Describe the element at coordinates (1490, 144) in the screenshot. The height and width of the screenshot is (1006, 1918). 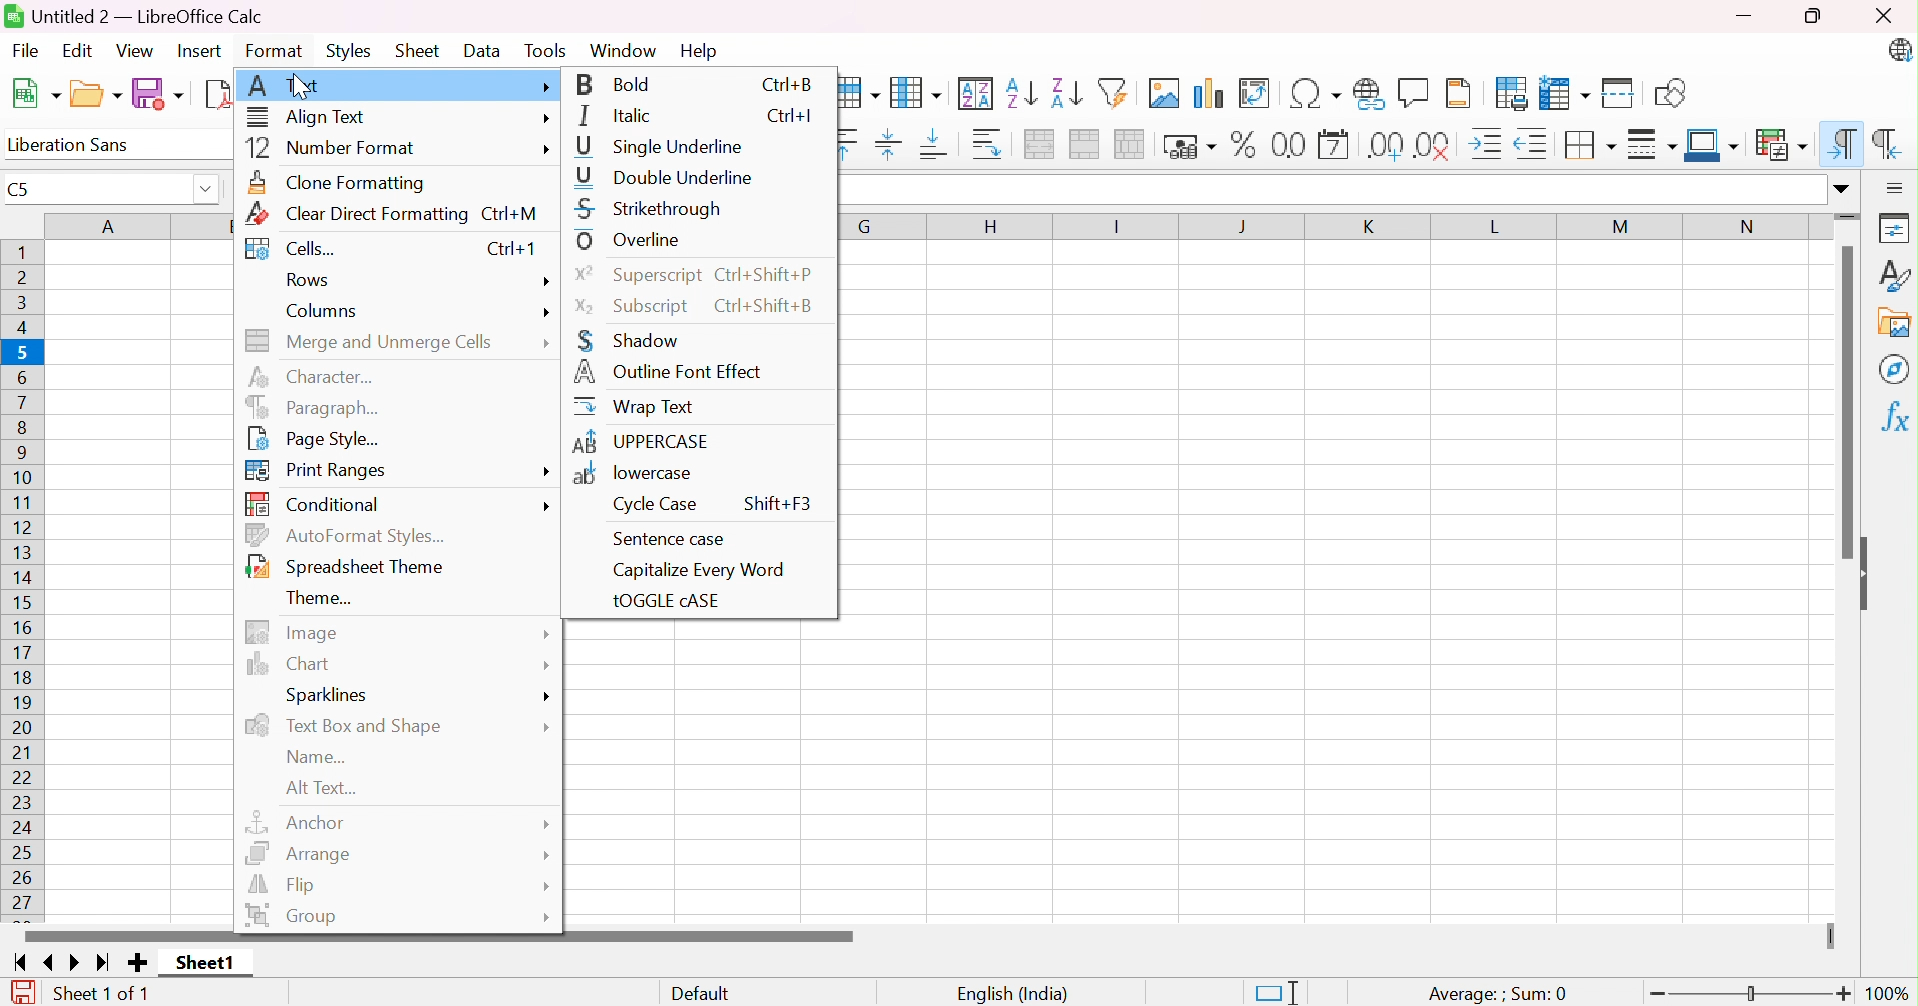
I see `Increase Indent` at that location.